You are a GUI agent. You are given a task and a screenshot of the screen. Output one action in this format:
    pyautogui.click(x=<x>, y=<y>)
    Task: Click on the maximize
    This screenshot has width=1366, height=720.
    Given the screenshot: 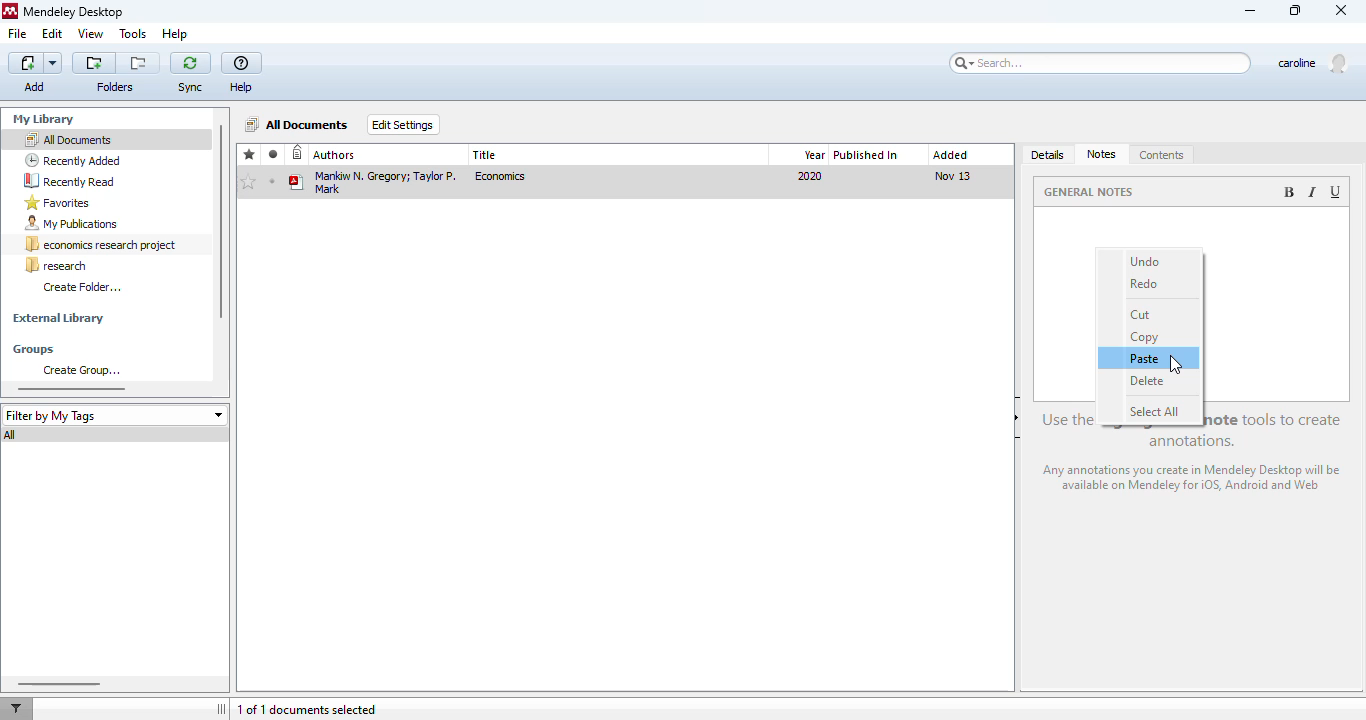 What is the action you would take?
    pyautogui.click(x=1296, y=10)
    